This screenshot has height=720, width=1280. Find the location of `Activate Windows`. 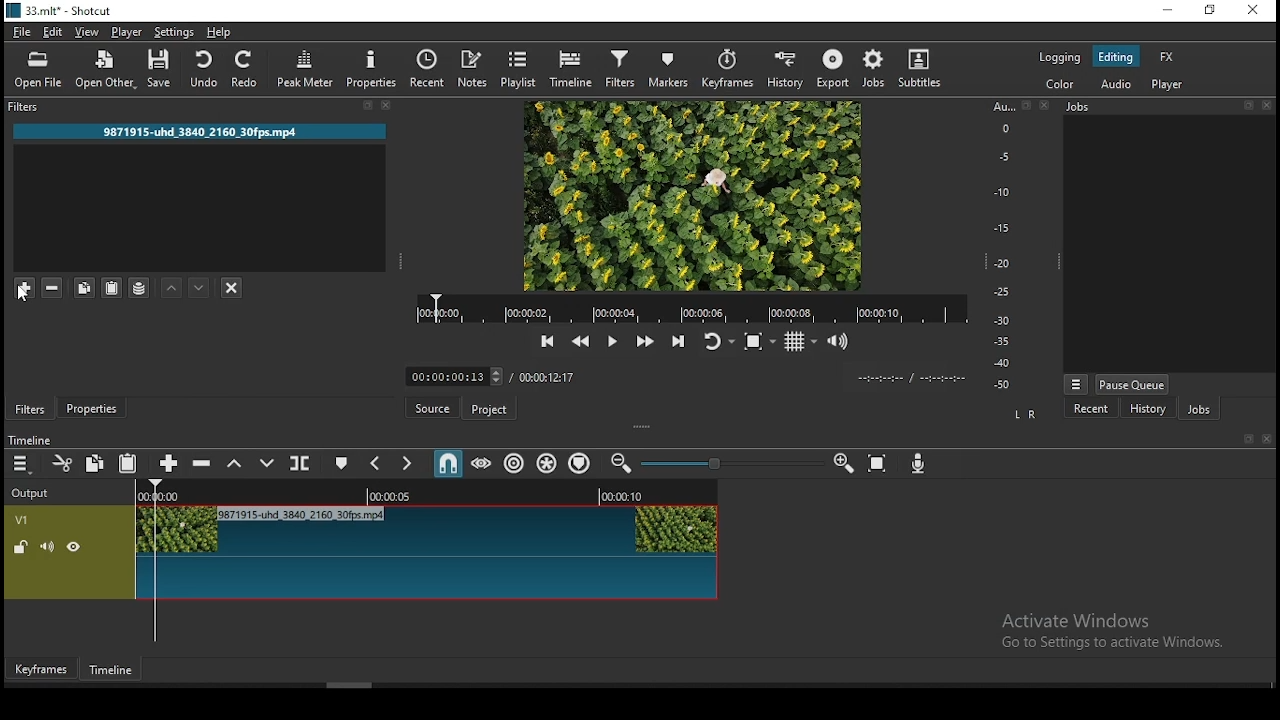

Activate Windows is located at coordinates (1079, 621).